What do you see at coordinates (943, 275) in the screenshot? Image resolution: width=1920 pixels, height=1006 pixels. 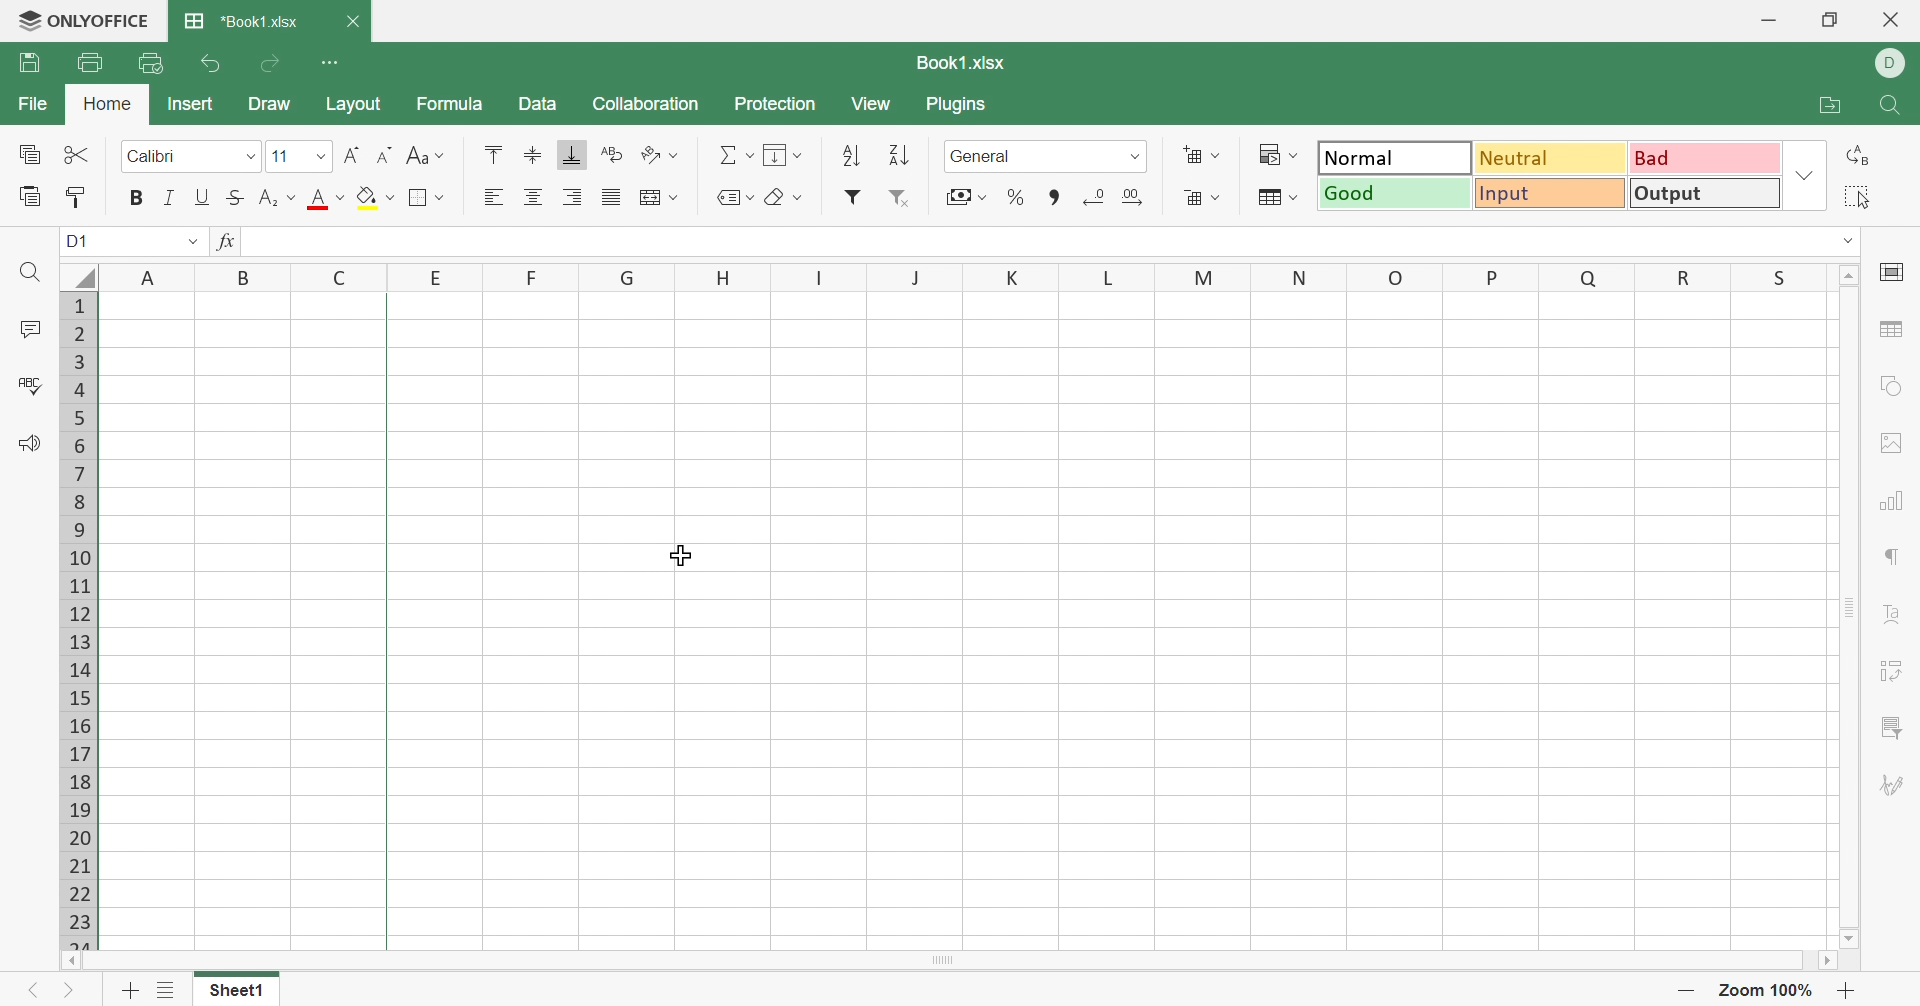 I see `Column Names` at bounding box center [943, 275].